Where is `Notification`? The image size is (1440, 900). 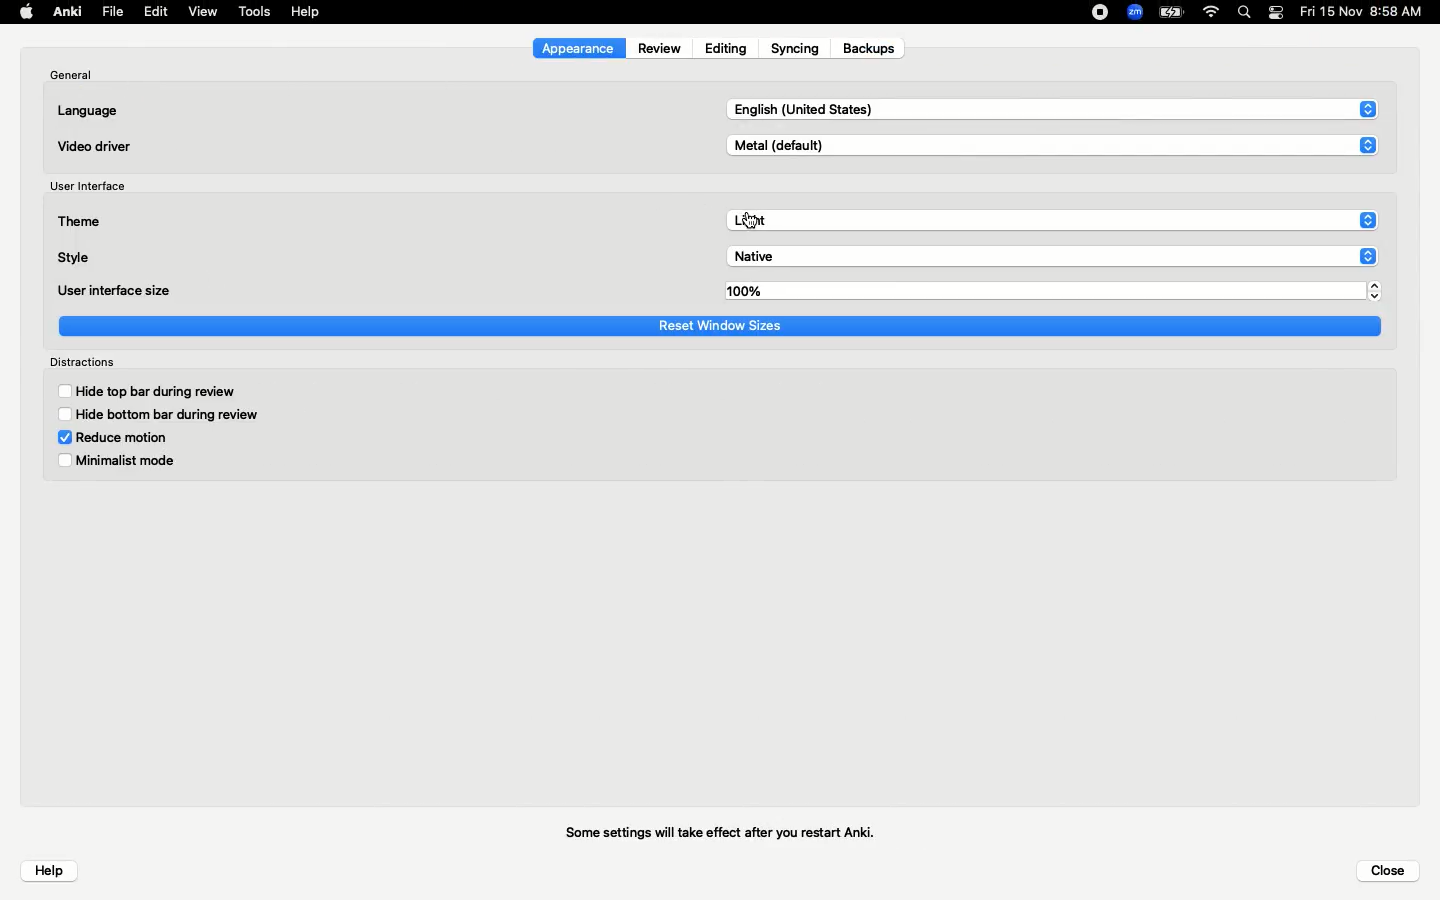 Notification is located at coordinates (1276, 14).